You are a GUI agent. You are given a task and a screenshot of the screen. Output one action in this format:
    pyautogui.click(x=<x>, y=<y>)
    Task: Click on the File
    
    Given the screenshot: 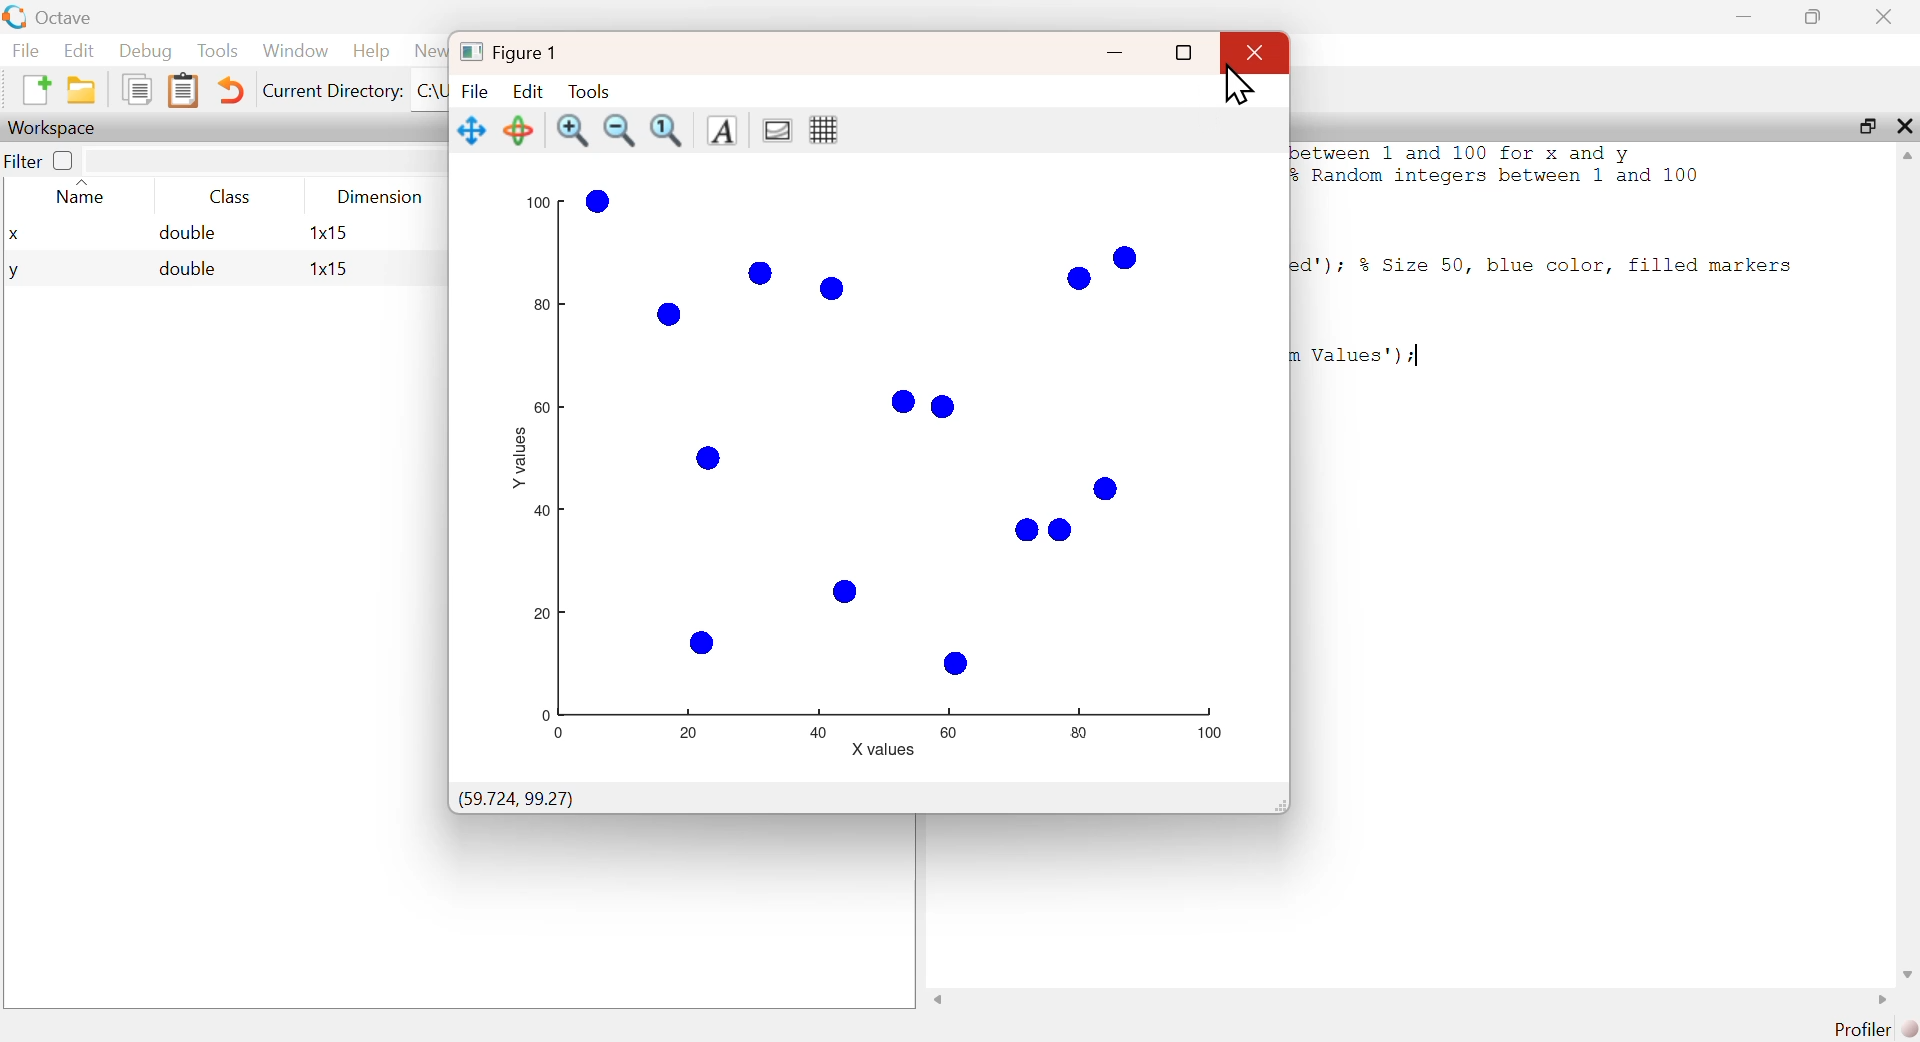 What is the action you would take?
    pyautogui.click(x=475, y=92)
    